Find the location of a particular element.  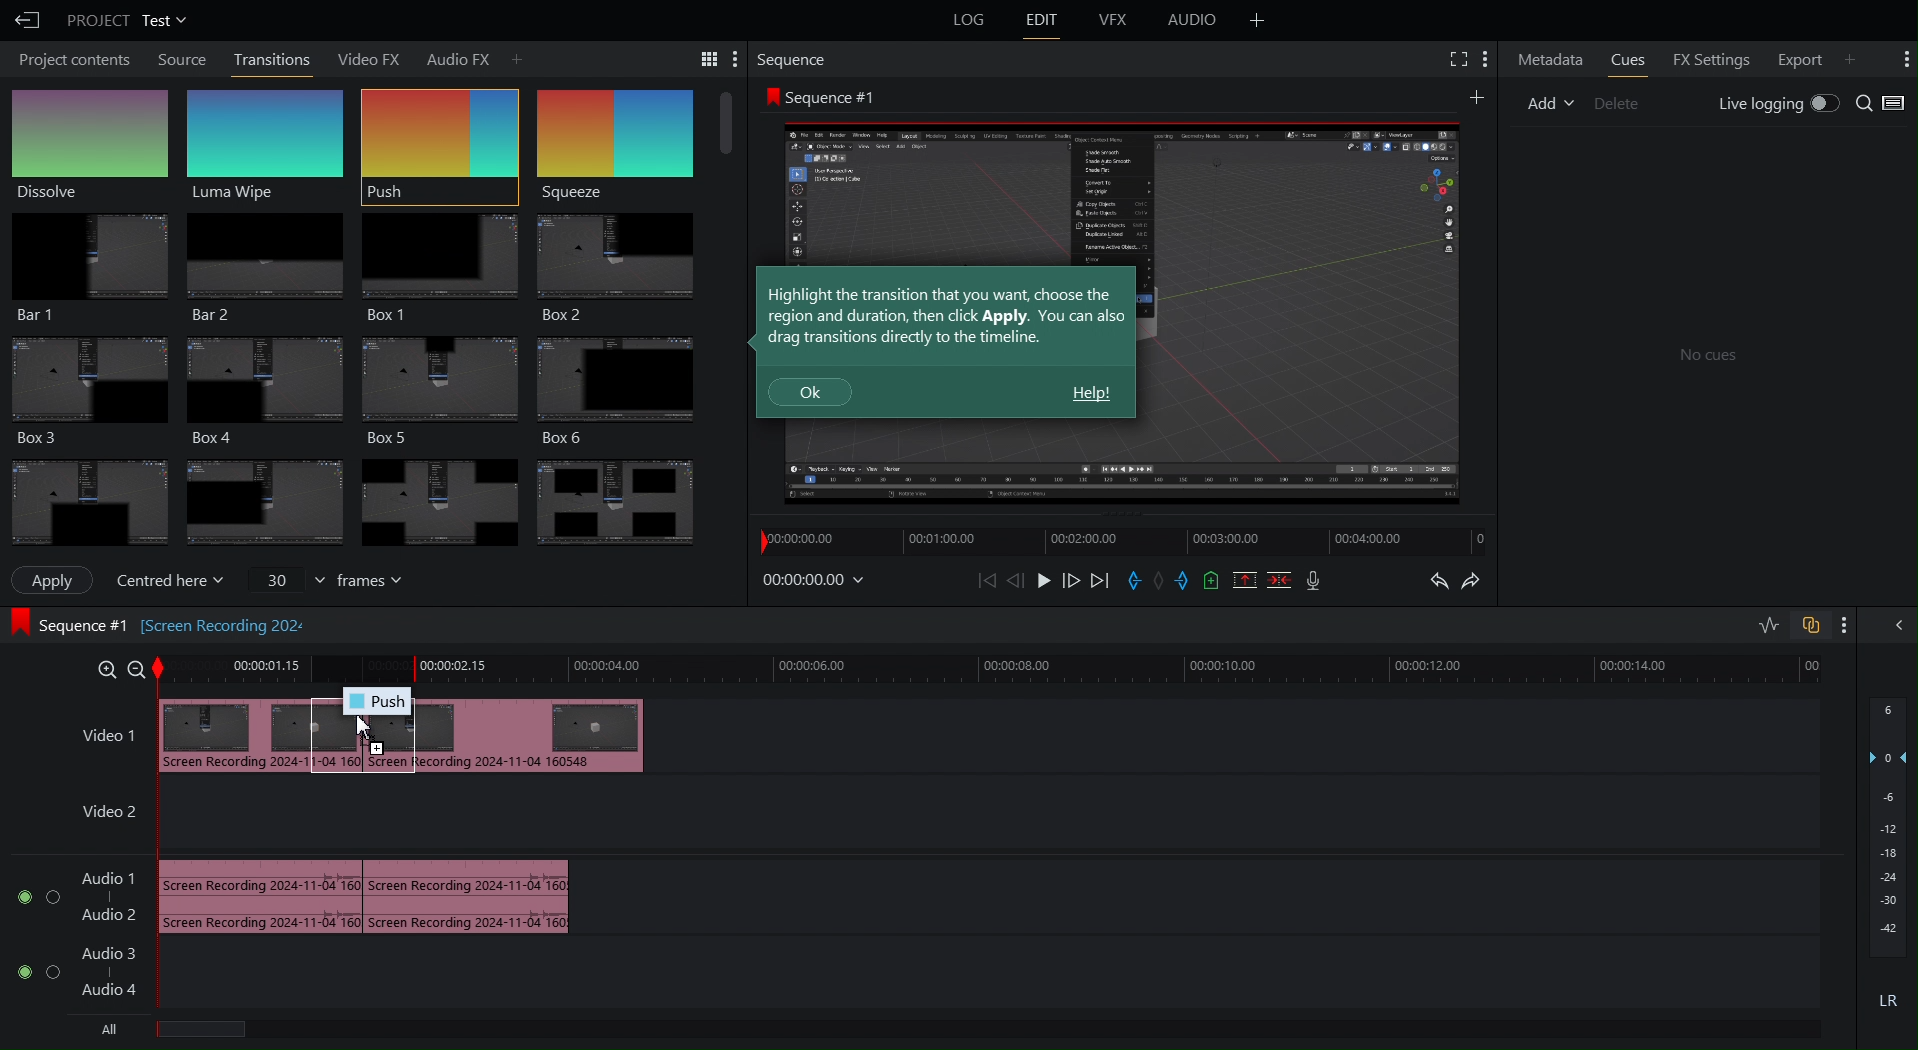

Exit Marker is located at coordinates (1188, 584).